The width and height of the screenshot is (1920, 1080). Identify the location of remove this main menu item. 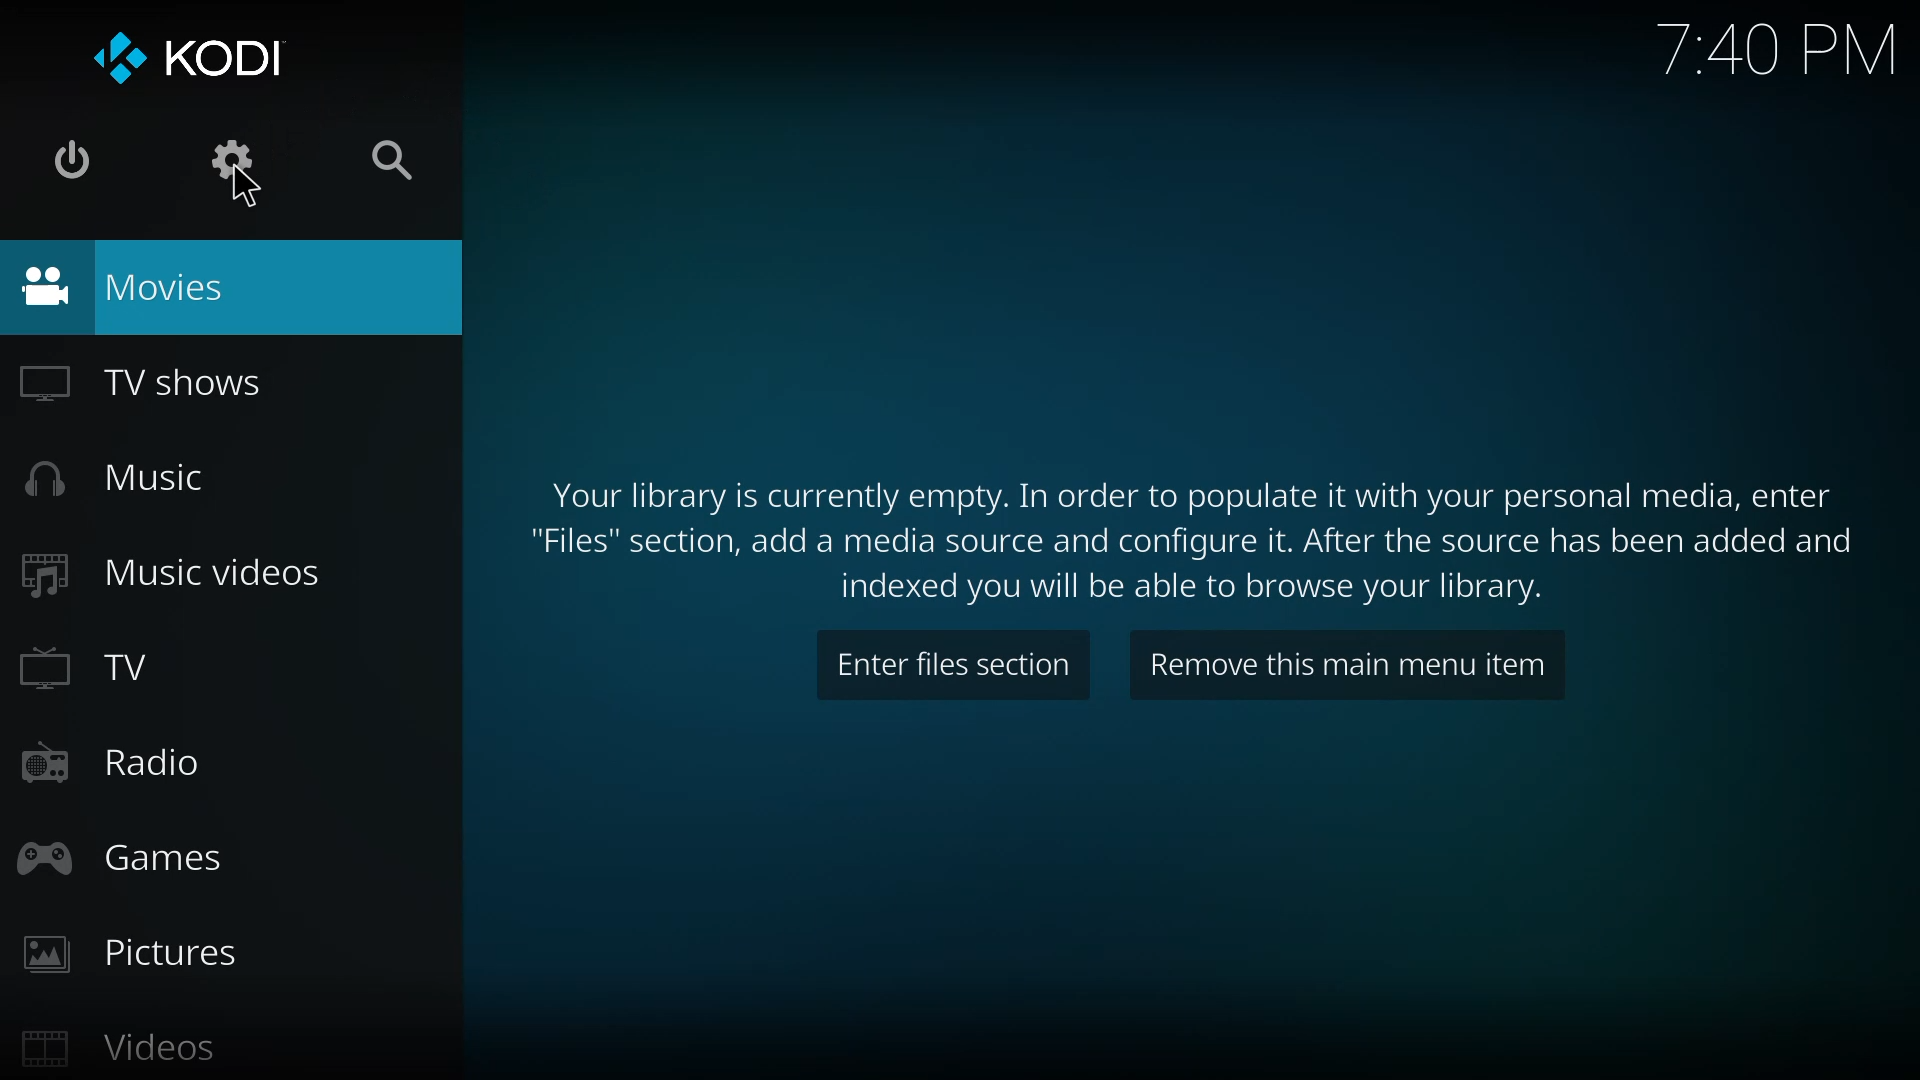
(1342, 667).